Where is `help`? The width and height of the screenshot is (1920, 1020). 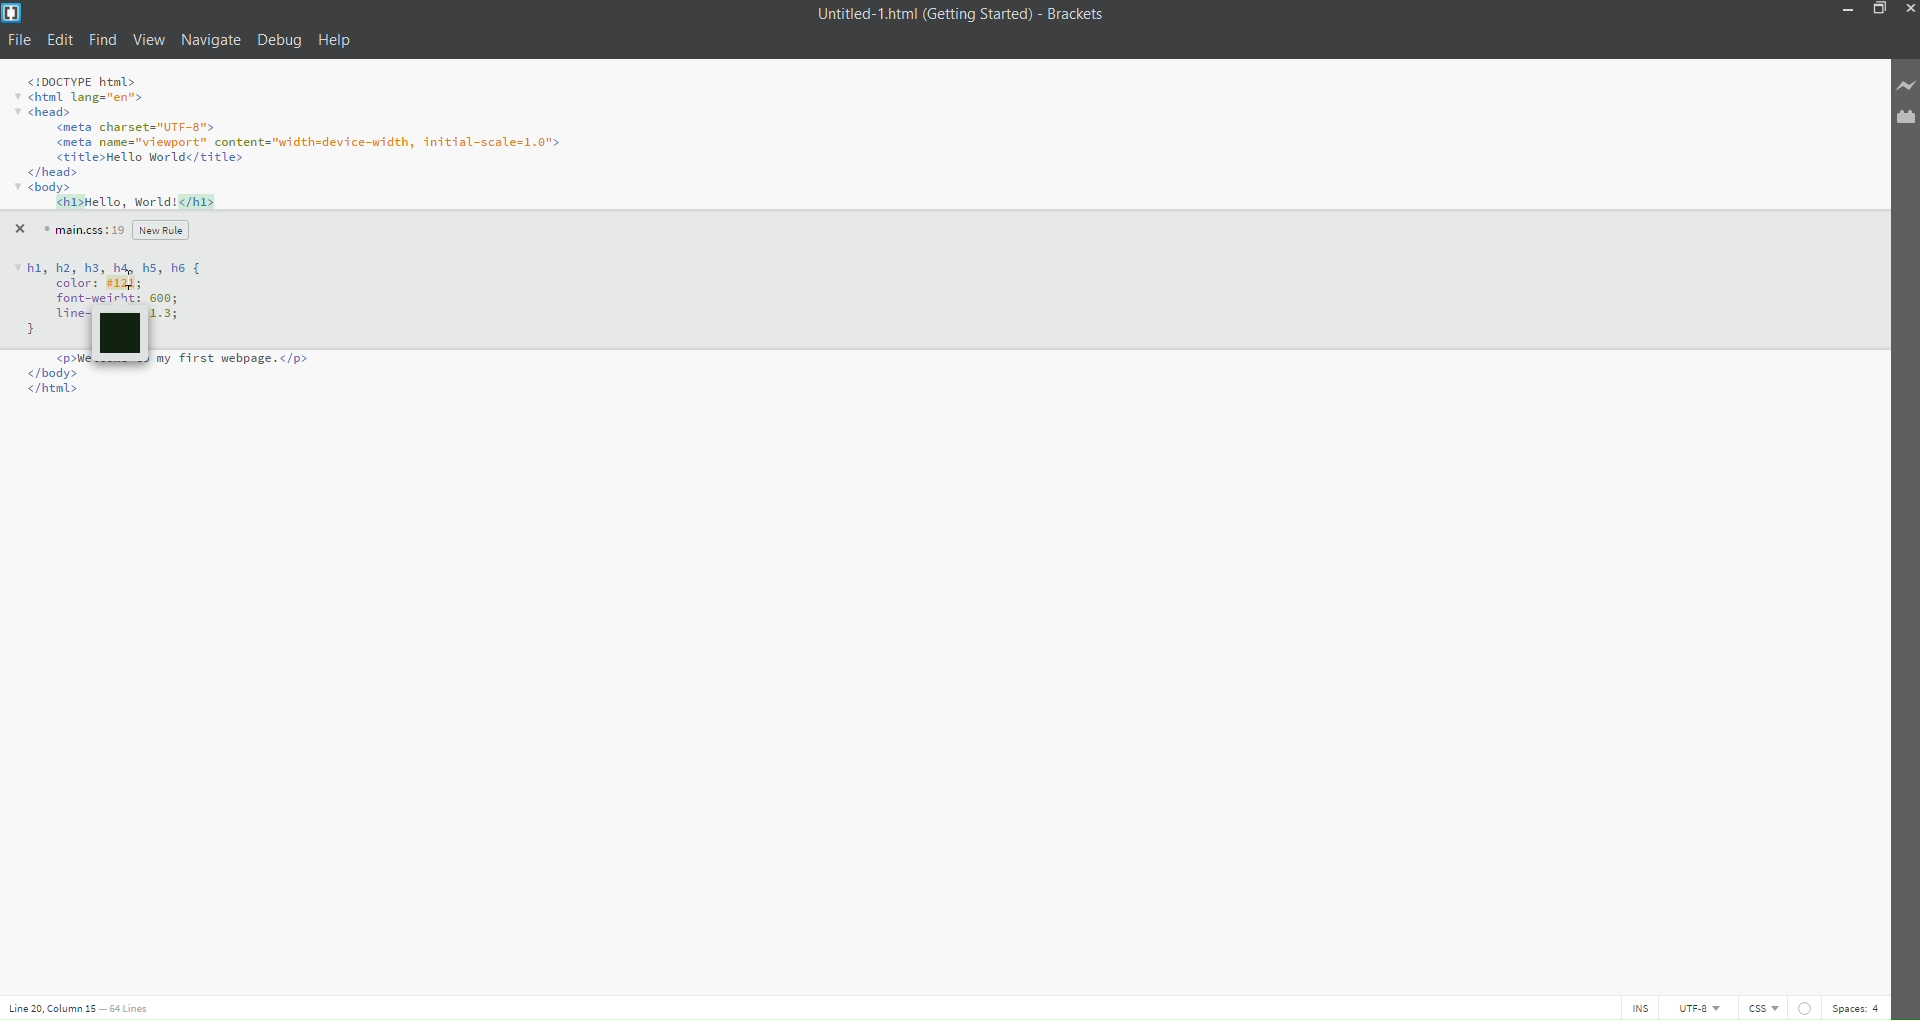
help is located at coordinates (338, 41).